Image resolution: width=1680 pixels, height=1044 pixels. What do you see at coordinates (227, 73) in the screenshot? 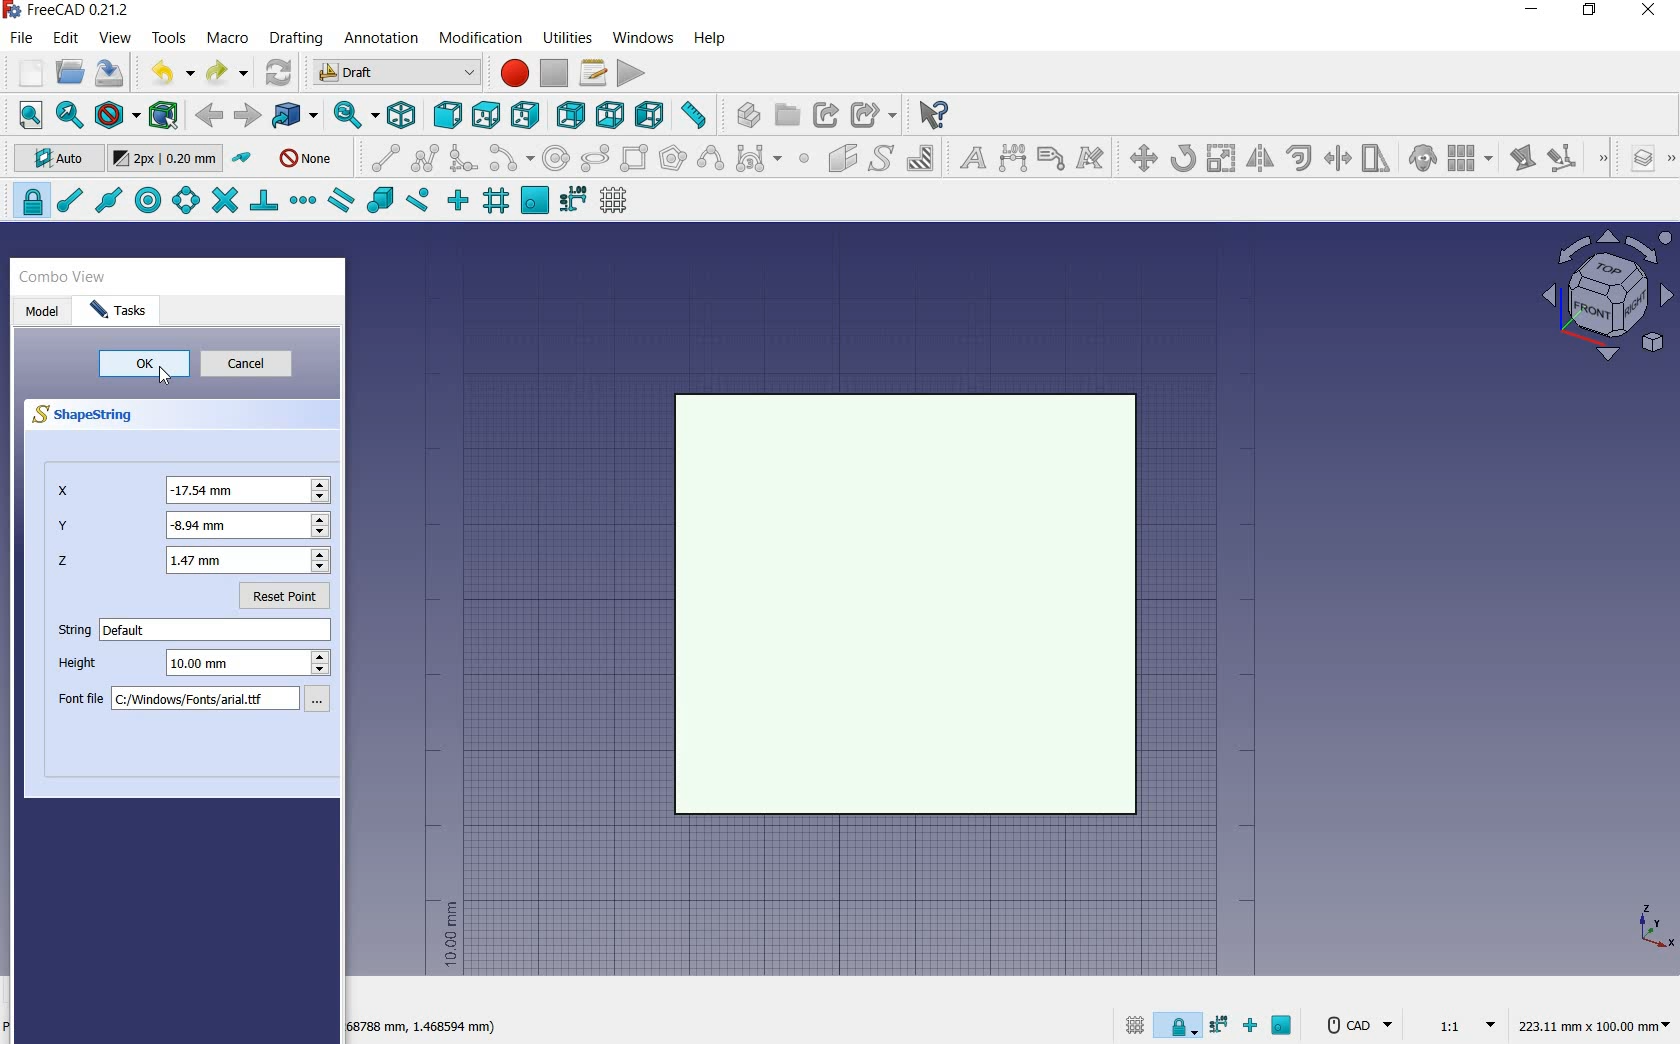
I see `redo` at bounding box center [227, 73].